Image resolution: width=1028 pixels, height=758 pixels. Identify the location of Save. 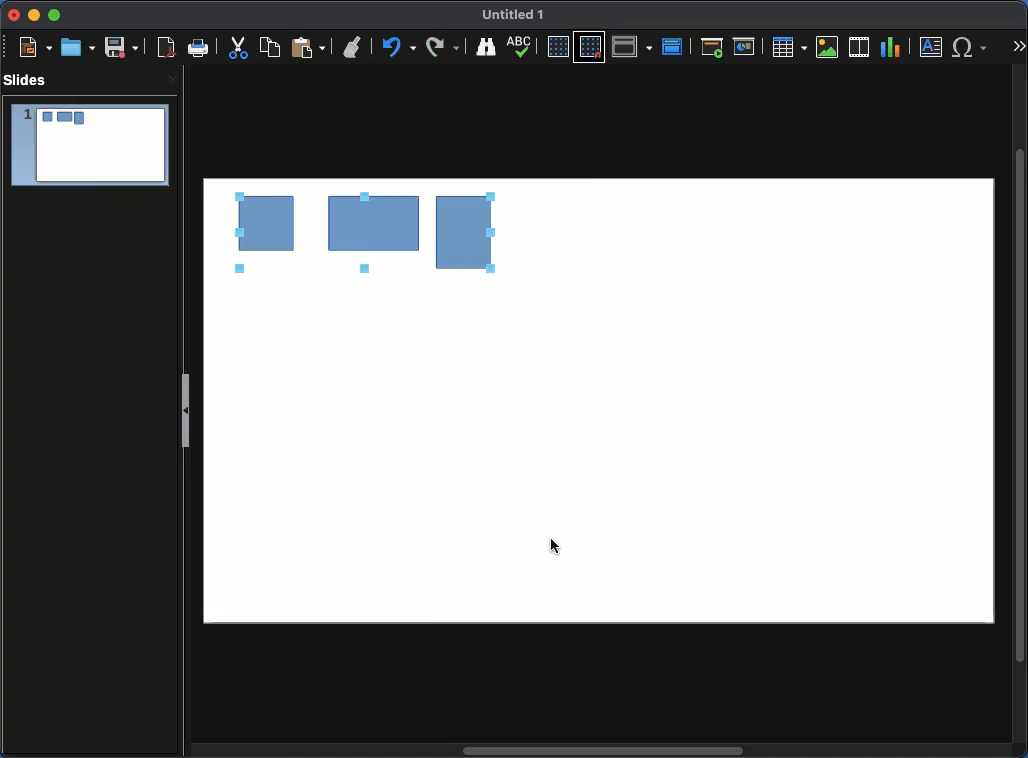
(121, 47).